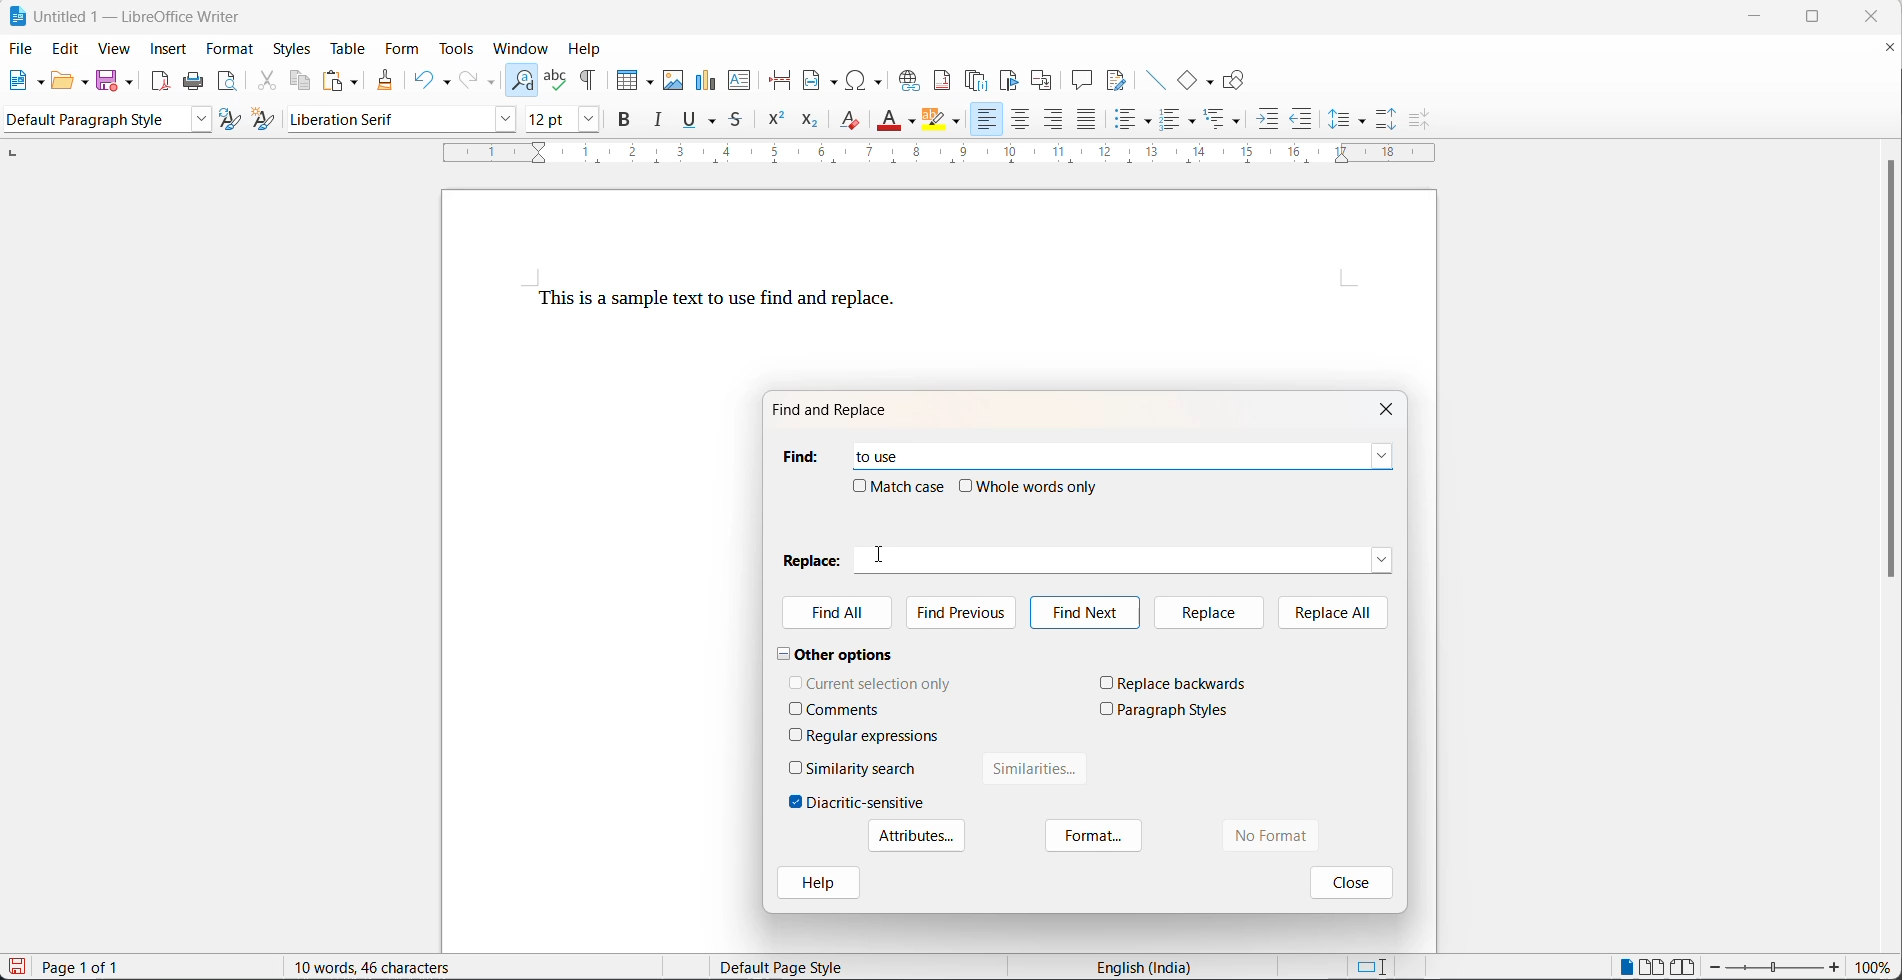 This screenshot has width=1902, height=980. What do you see at coordinates (383, 120) in the screenshot?
I see `font name` at bounding box center [383, 120].